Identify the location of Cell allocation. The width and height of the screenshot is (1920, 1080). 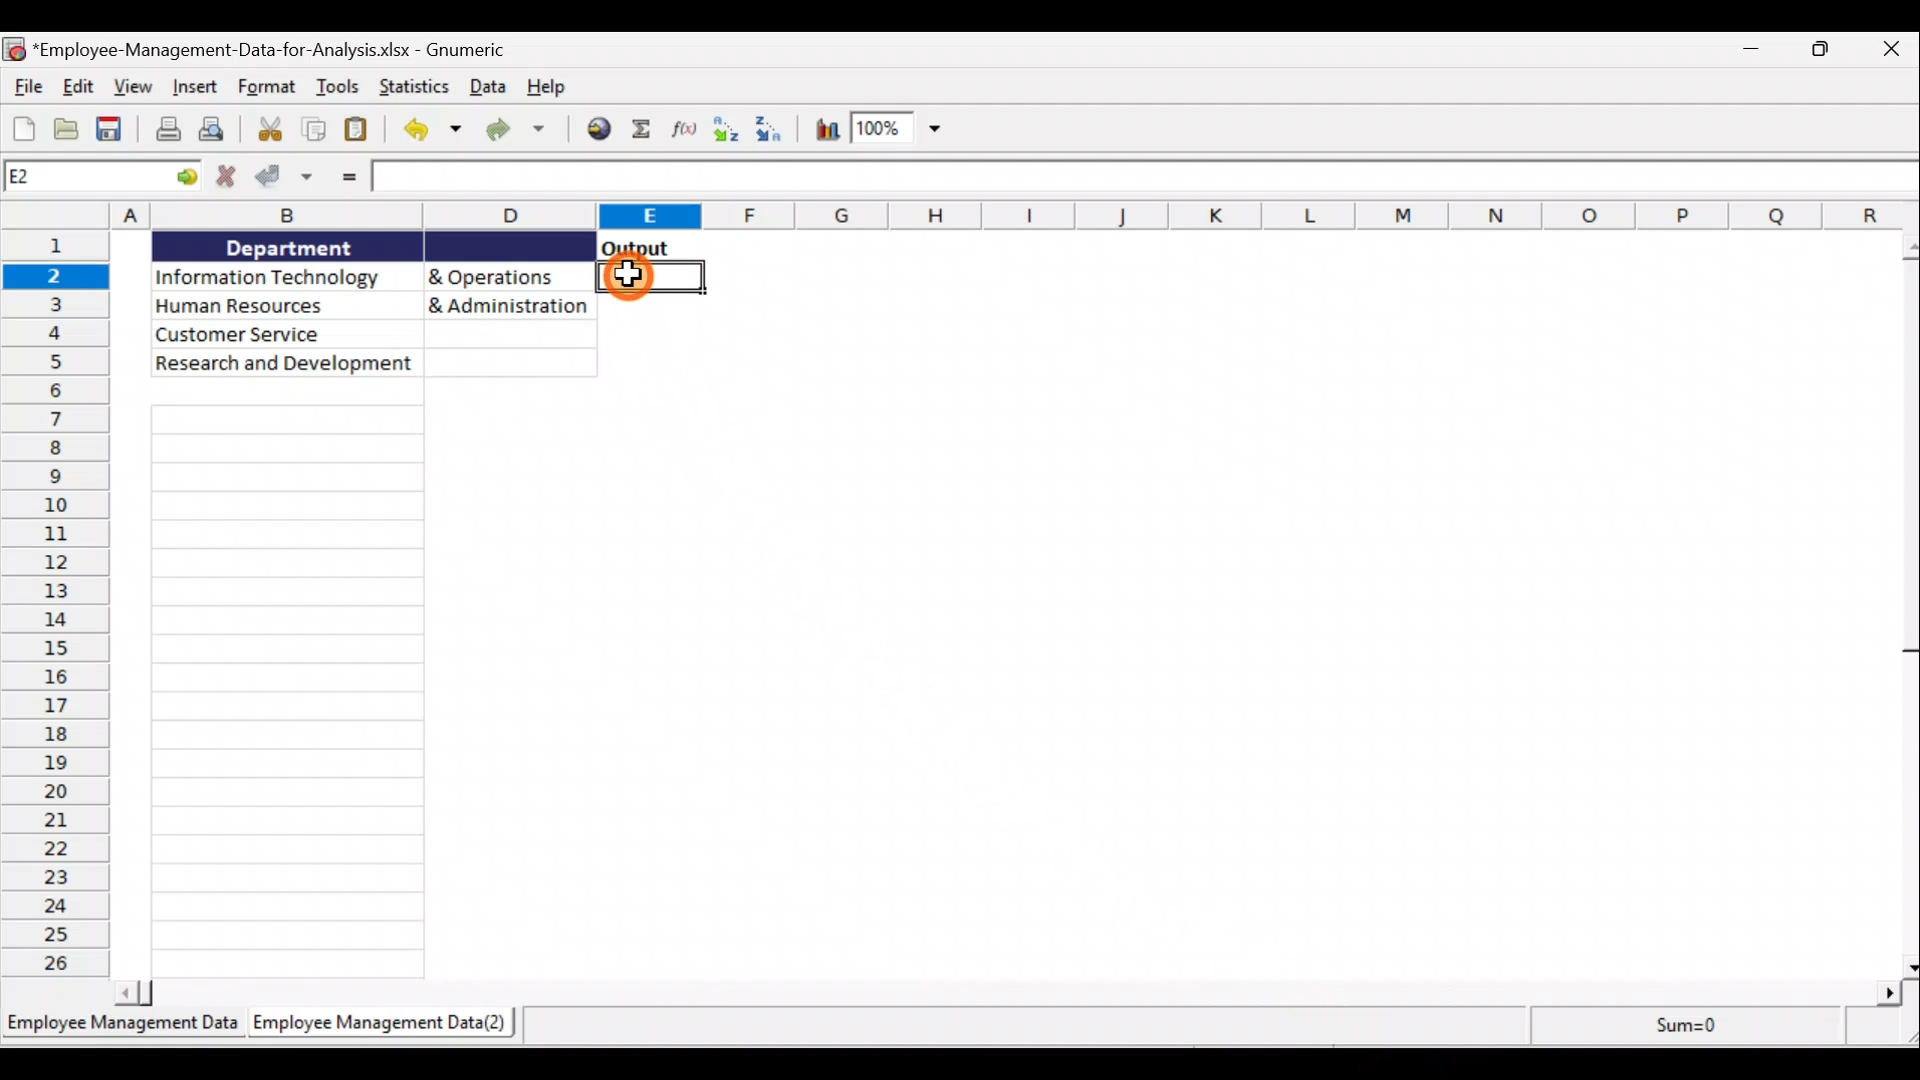
(101, 175).